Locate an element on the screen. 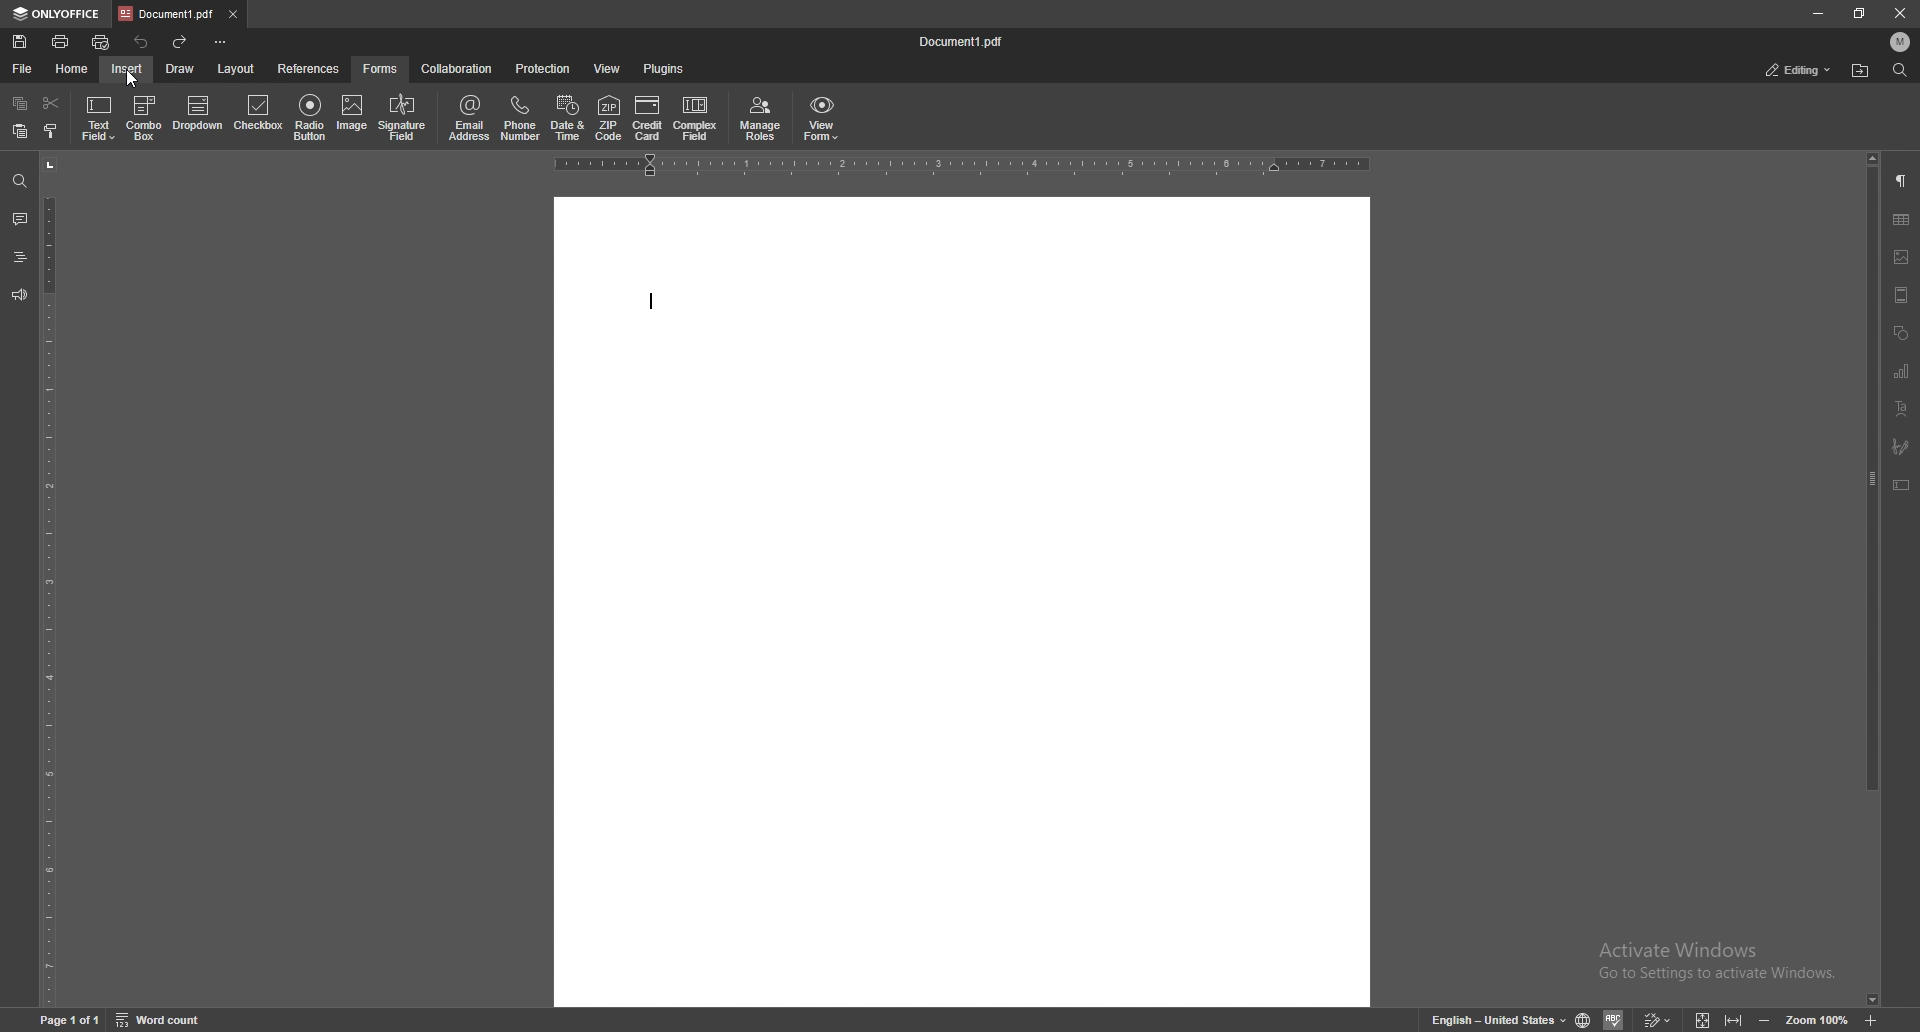 The width and height of the screenshot is (1920, 1032). heading is located at coordinates (19, 258).